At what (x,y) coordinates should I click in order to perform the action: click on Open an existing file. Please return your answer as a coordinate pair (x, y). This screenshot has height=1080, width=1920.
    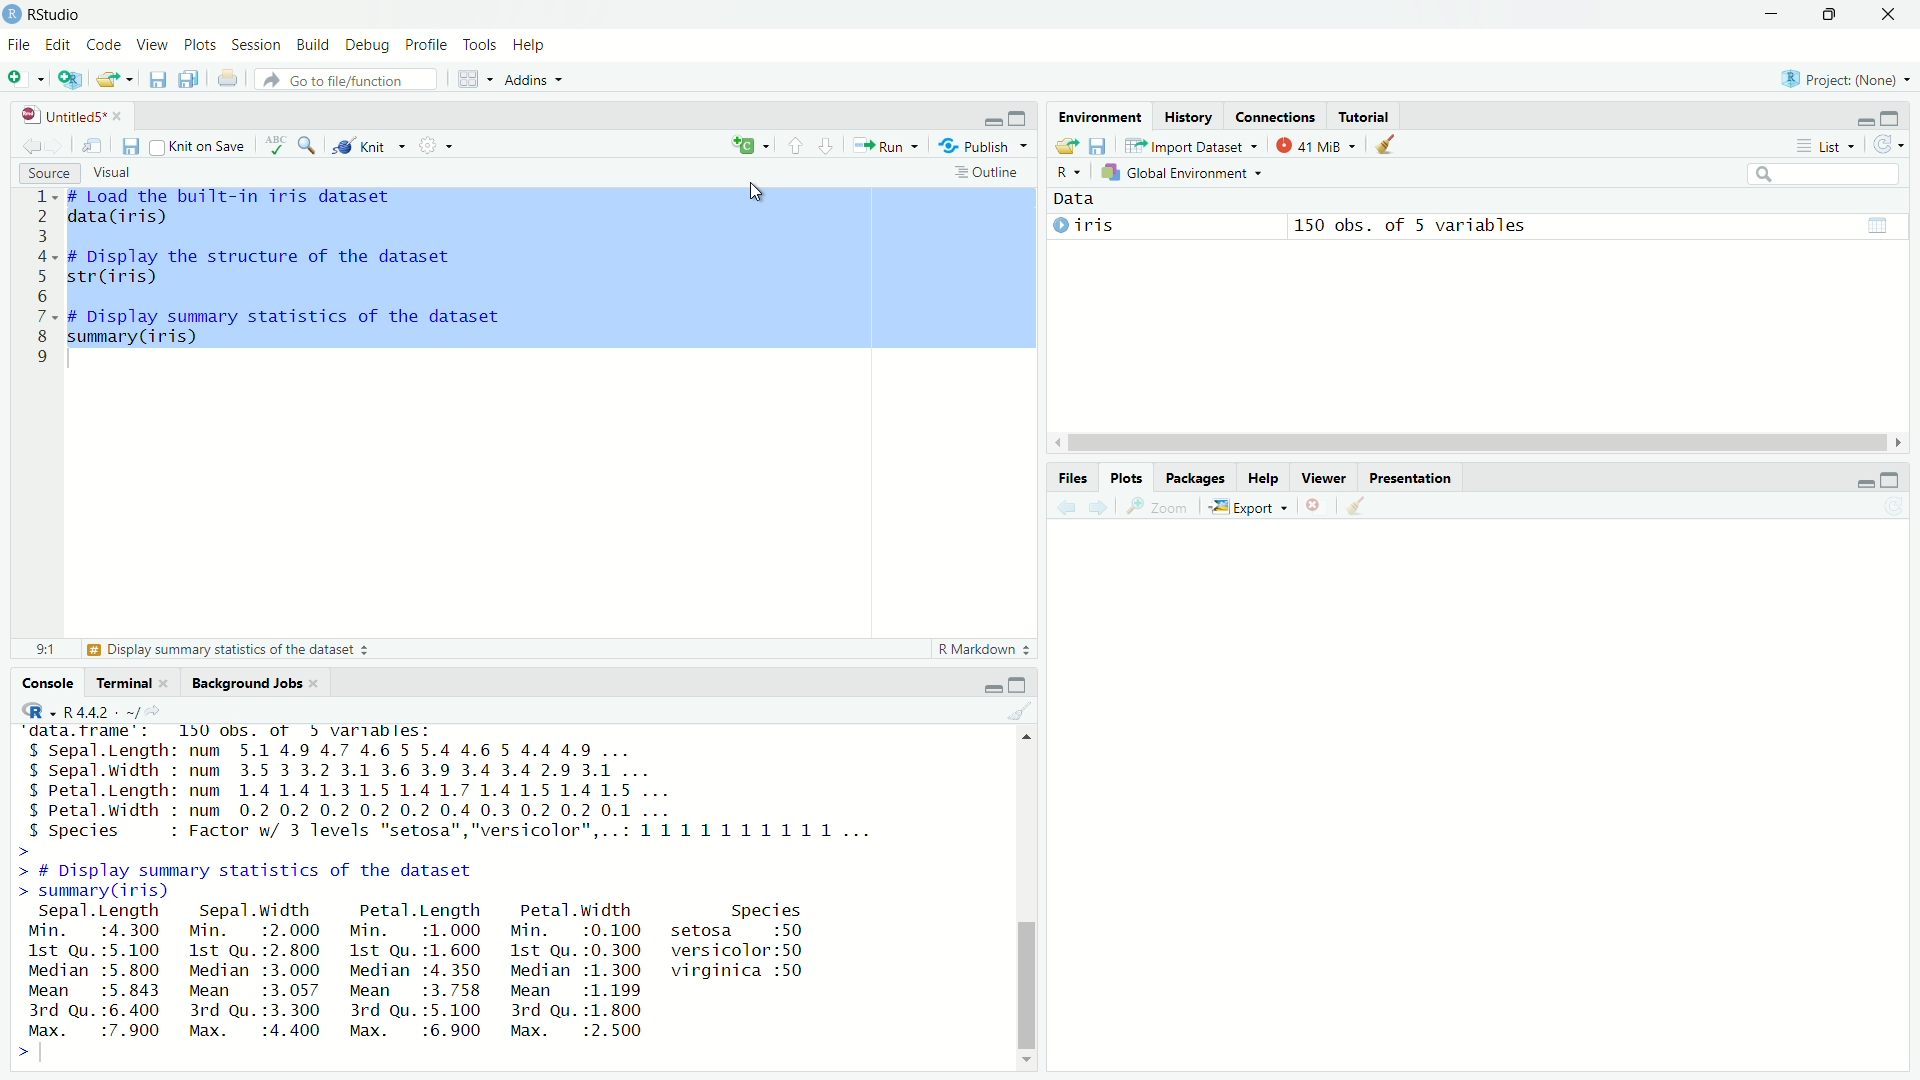
    Looking at the image, I should click on (115, 80).